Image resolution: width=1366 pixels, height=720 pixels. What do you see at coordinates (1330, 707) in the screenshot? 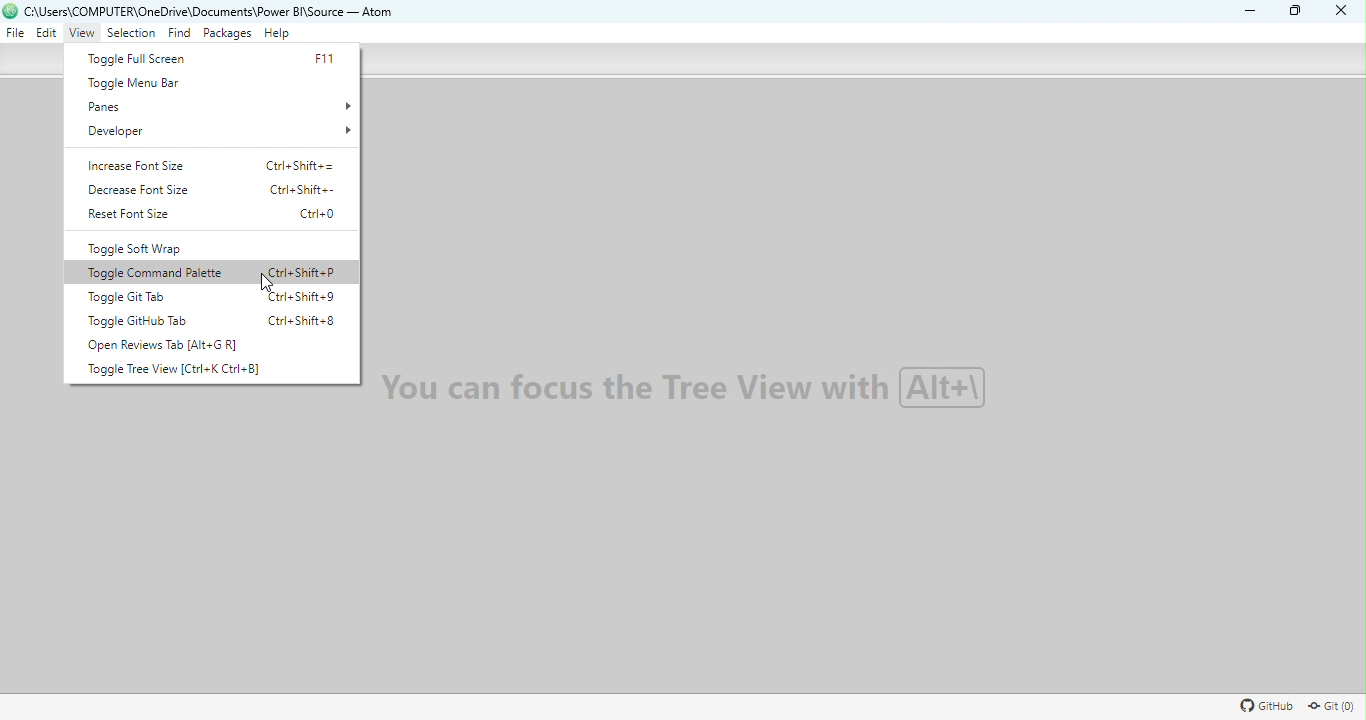
I see `Git repository` at bounding box center [1330, 707].